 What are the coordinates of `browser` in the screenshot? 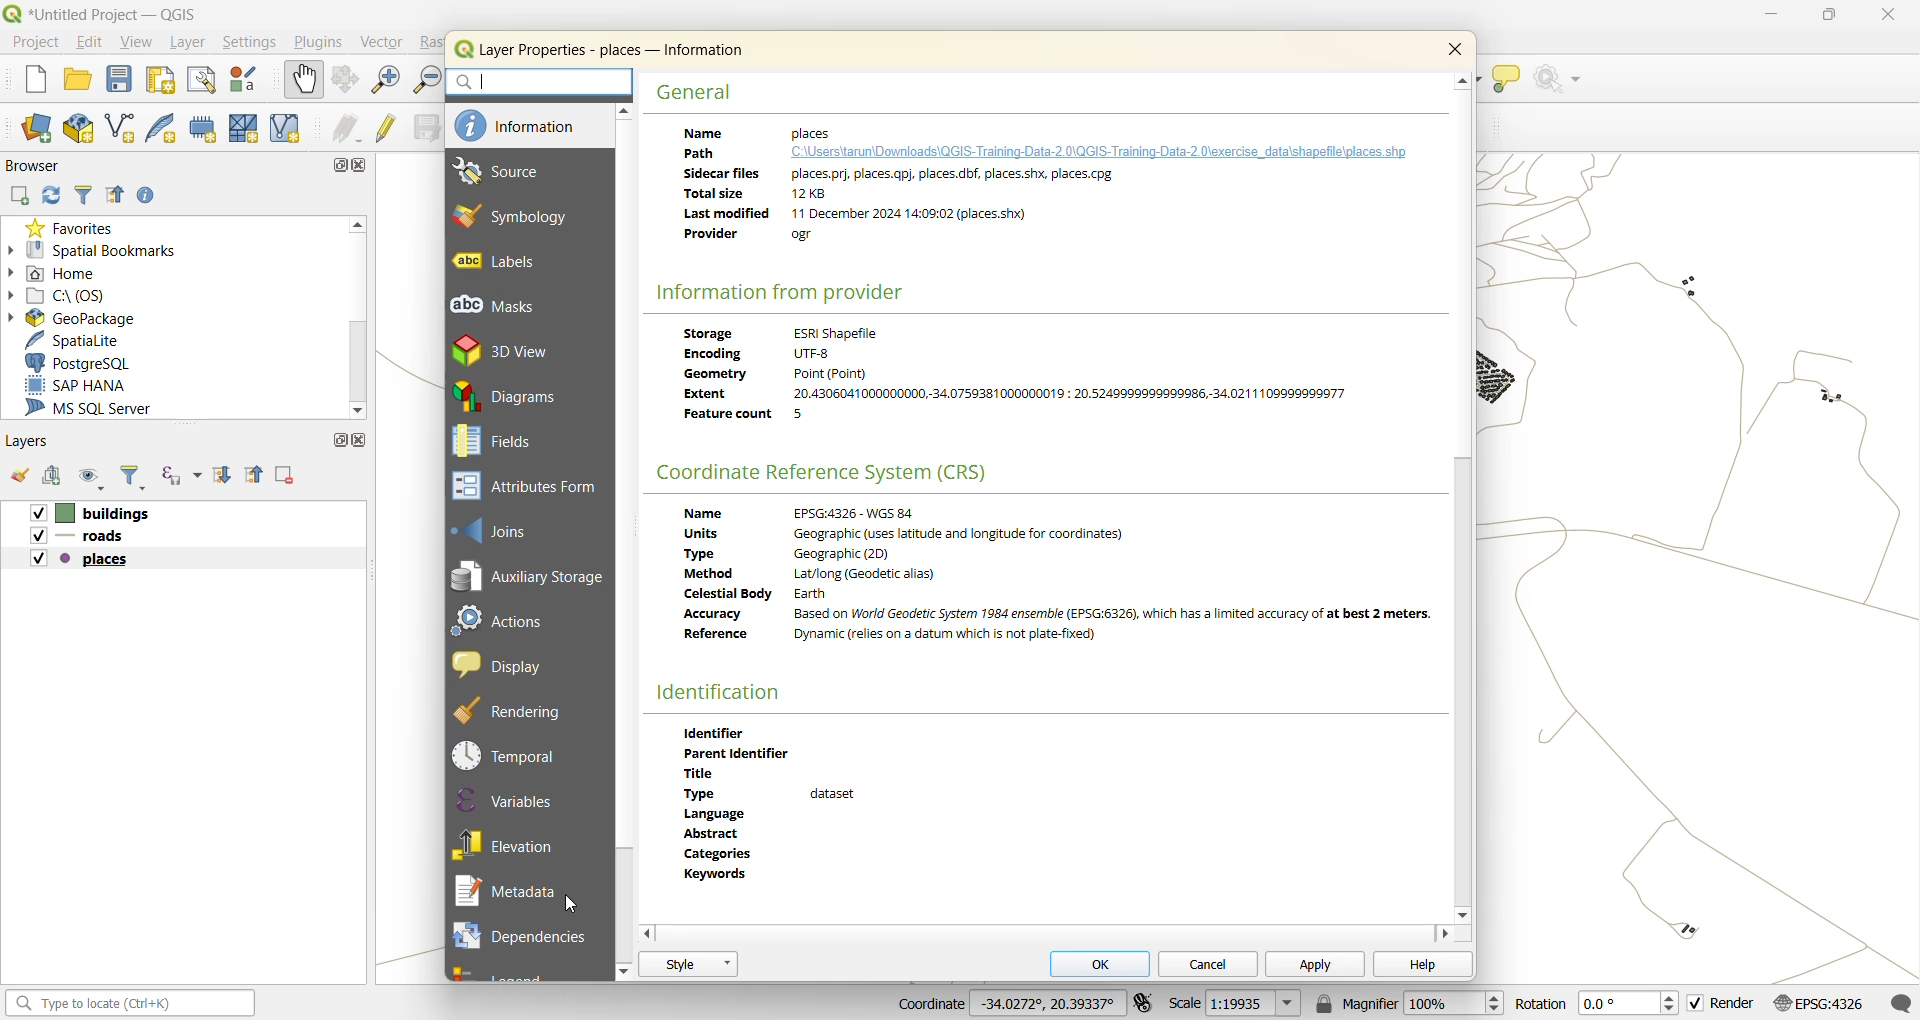 It's located at (29, 165).